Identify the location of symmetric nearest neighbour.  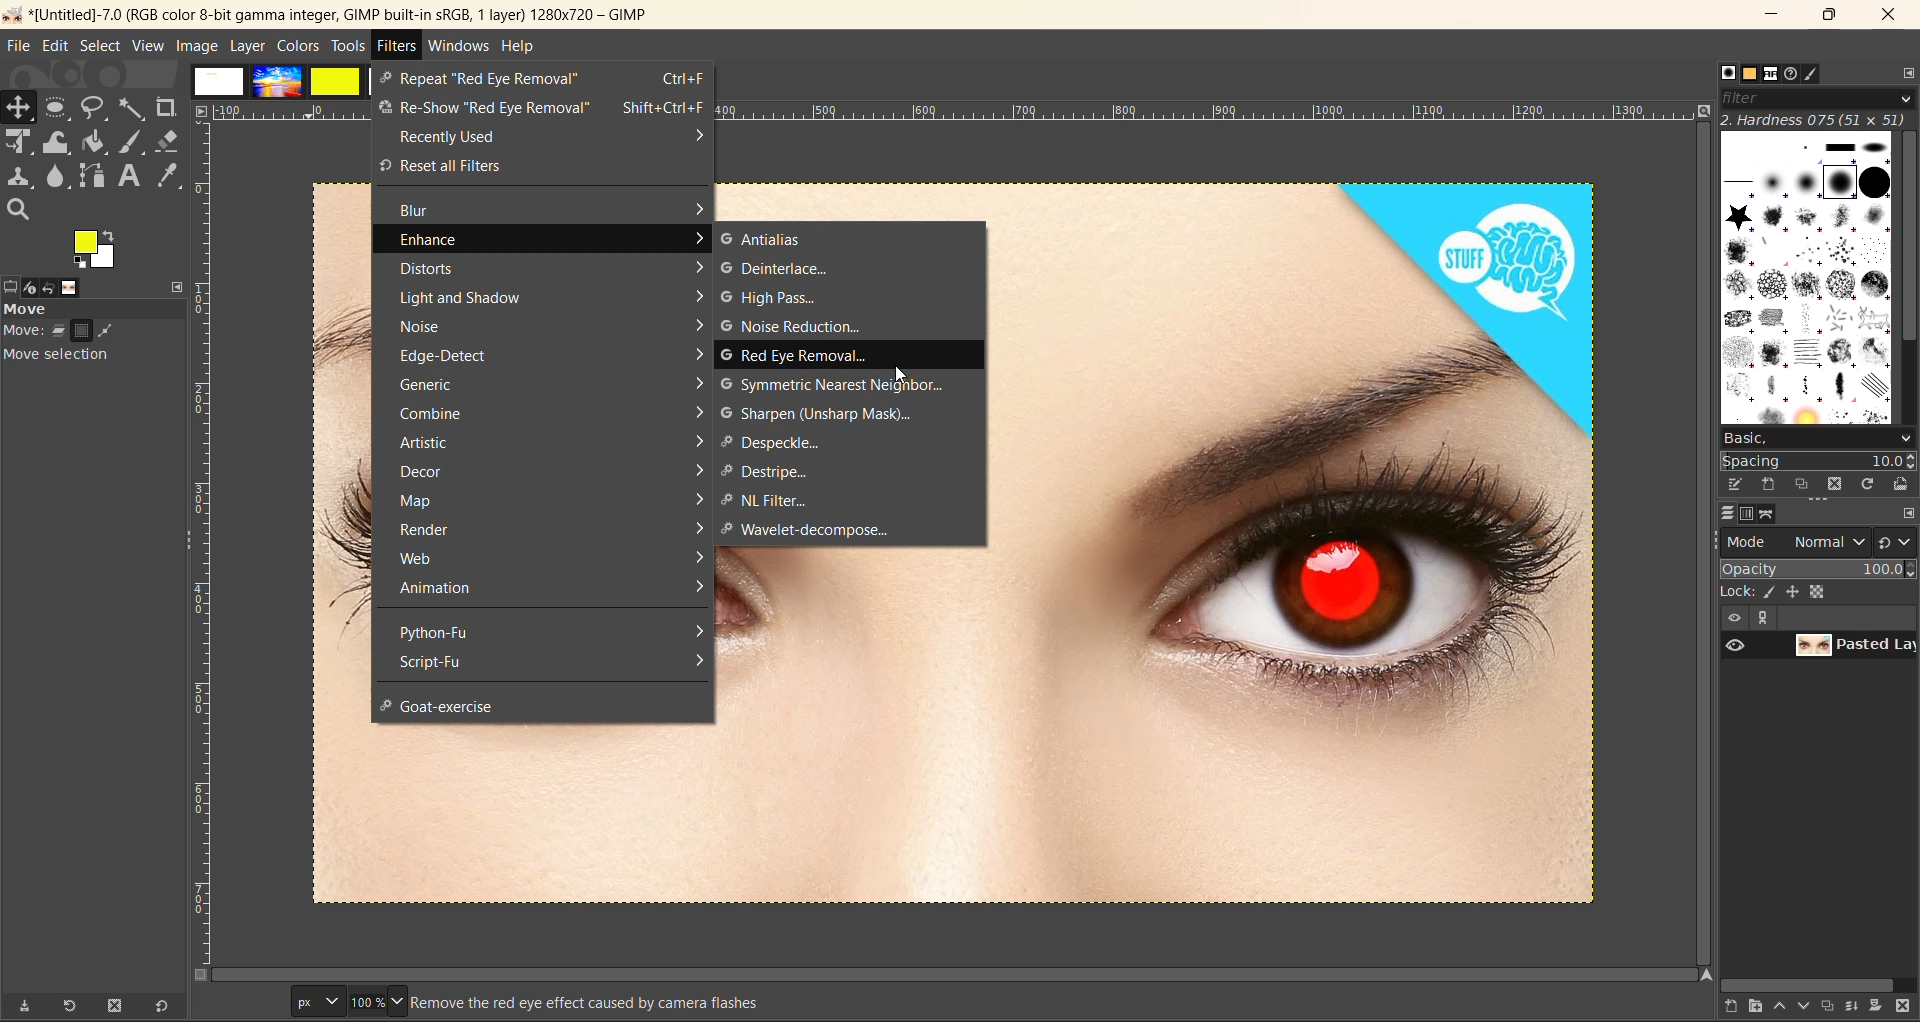
(834, 384).